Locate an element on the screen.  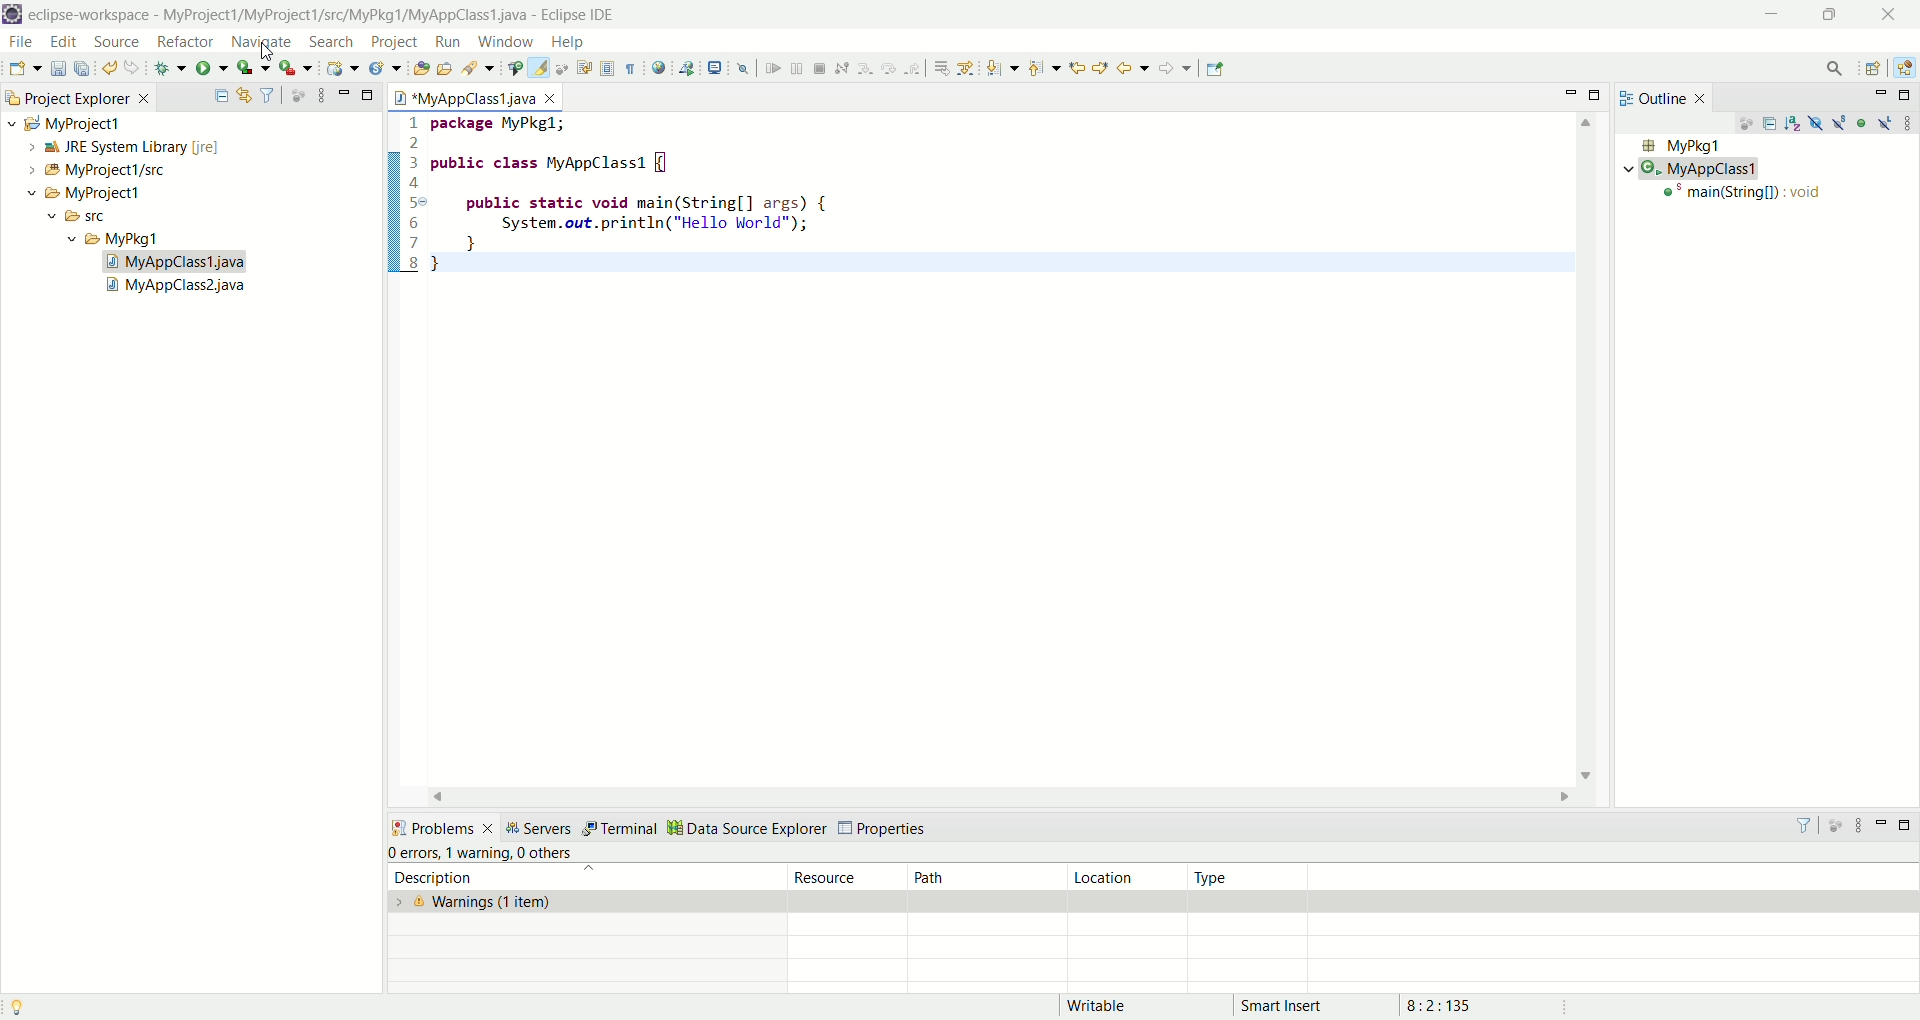
project1/src is located at coordinates (88, 170).